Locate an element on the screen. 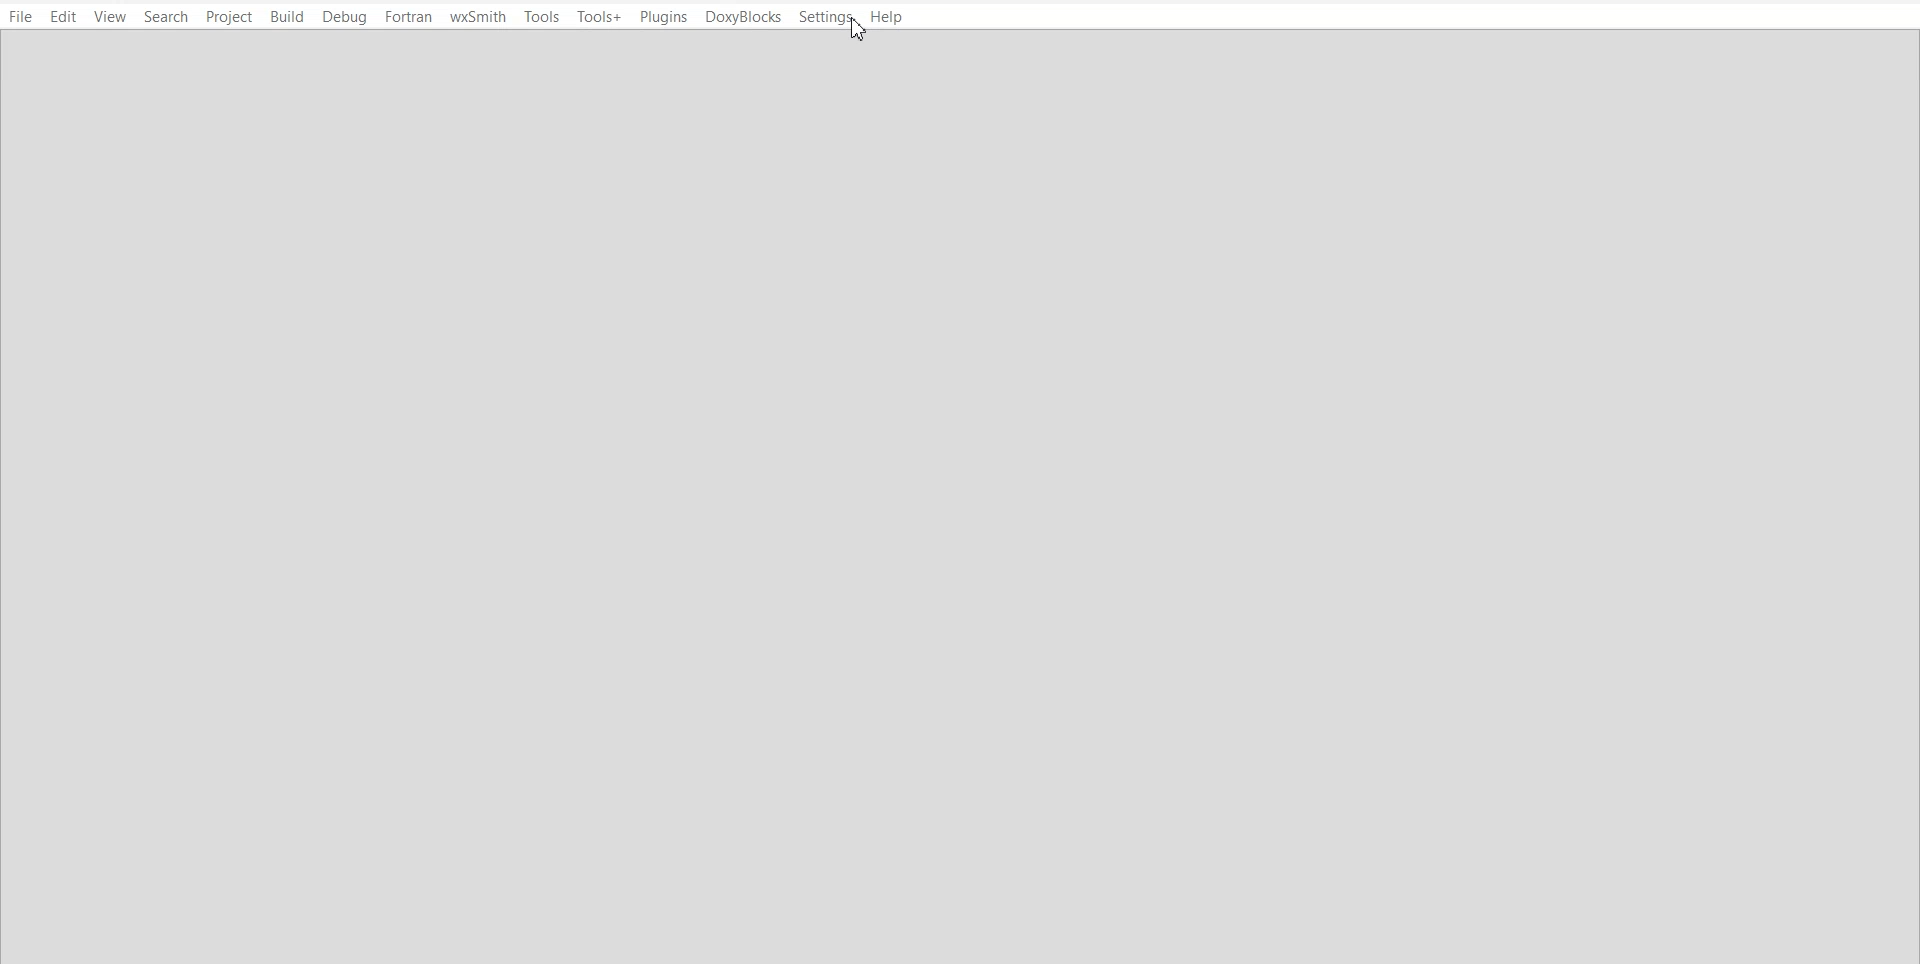 Image resolution: width=1920 pixels, height=964 pixels. Settings is located at coordinates (826, 17).